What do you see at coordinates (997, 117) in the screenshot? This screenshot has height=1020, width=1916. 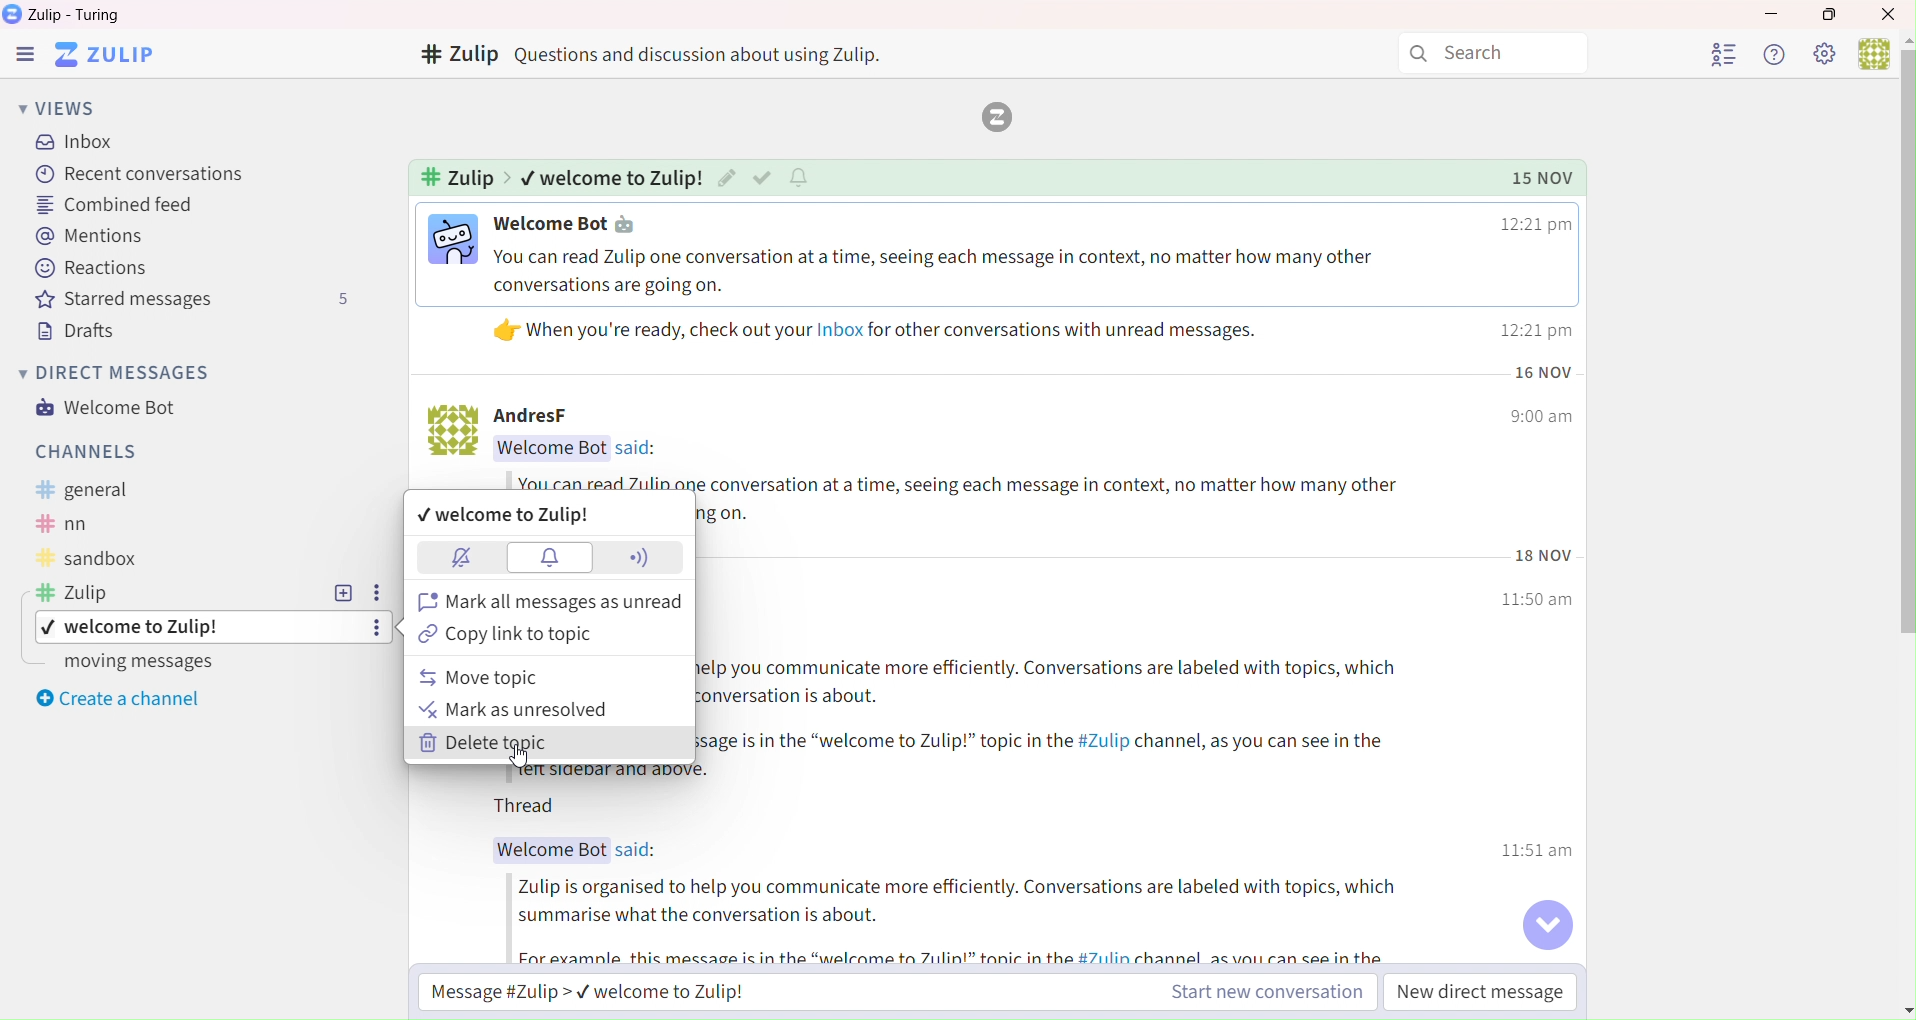 I see `zulip logo` at bounding box center [997, 117].